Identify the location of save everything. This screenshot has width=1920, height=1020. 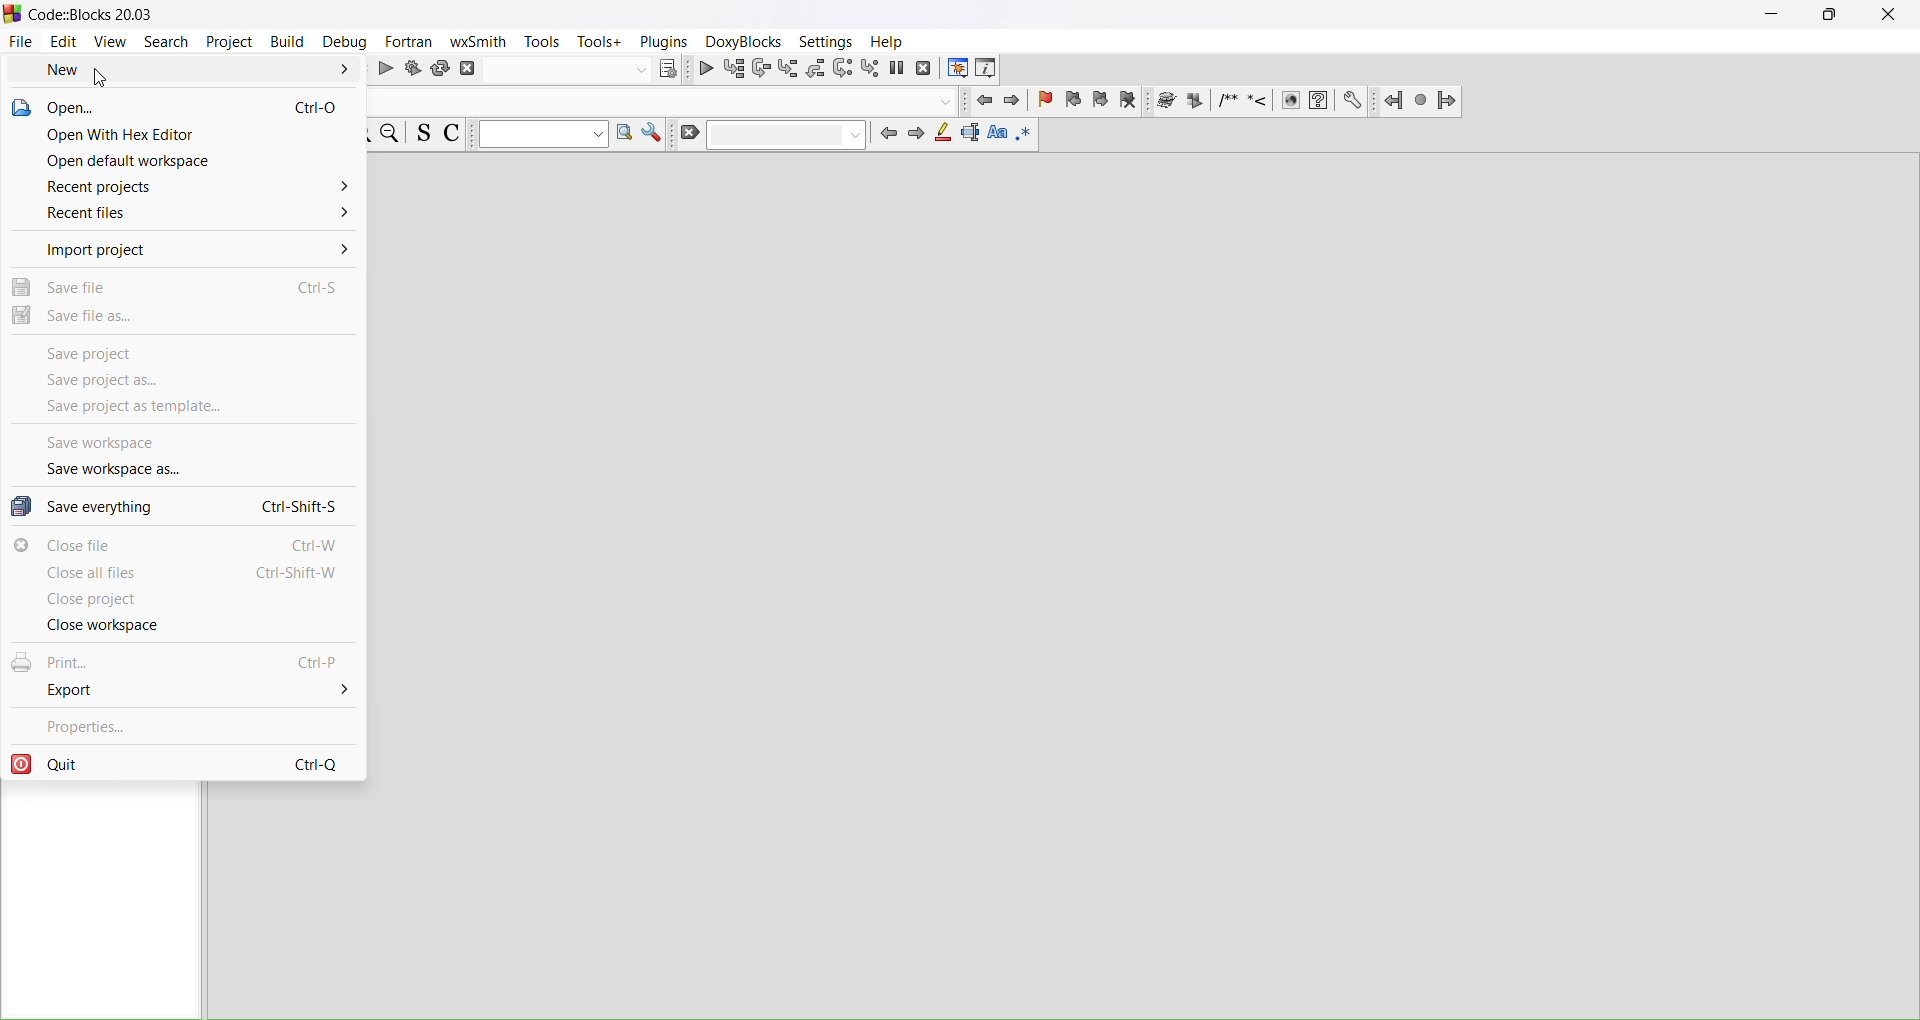
(184, 507).